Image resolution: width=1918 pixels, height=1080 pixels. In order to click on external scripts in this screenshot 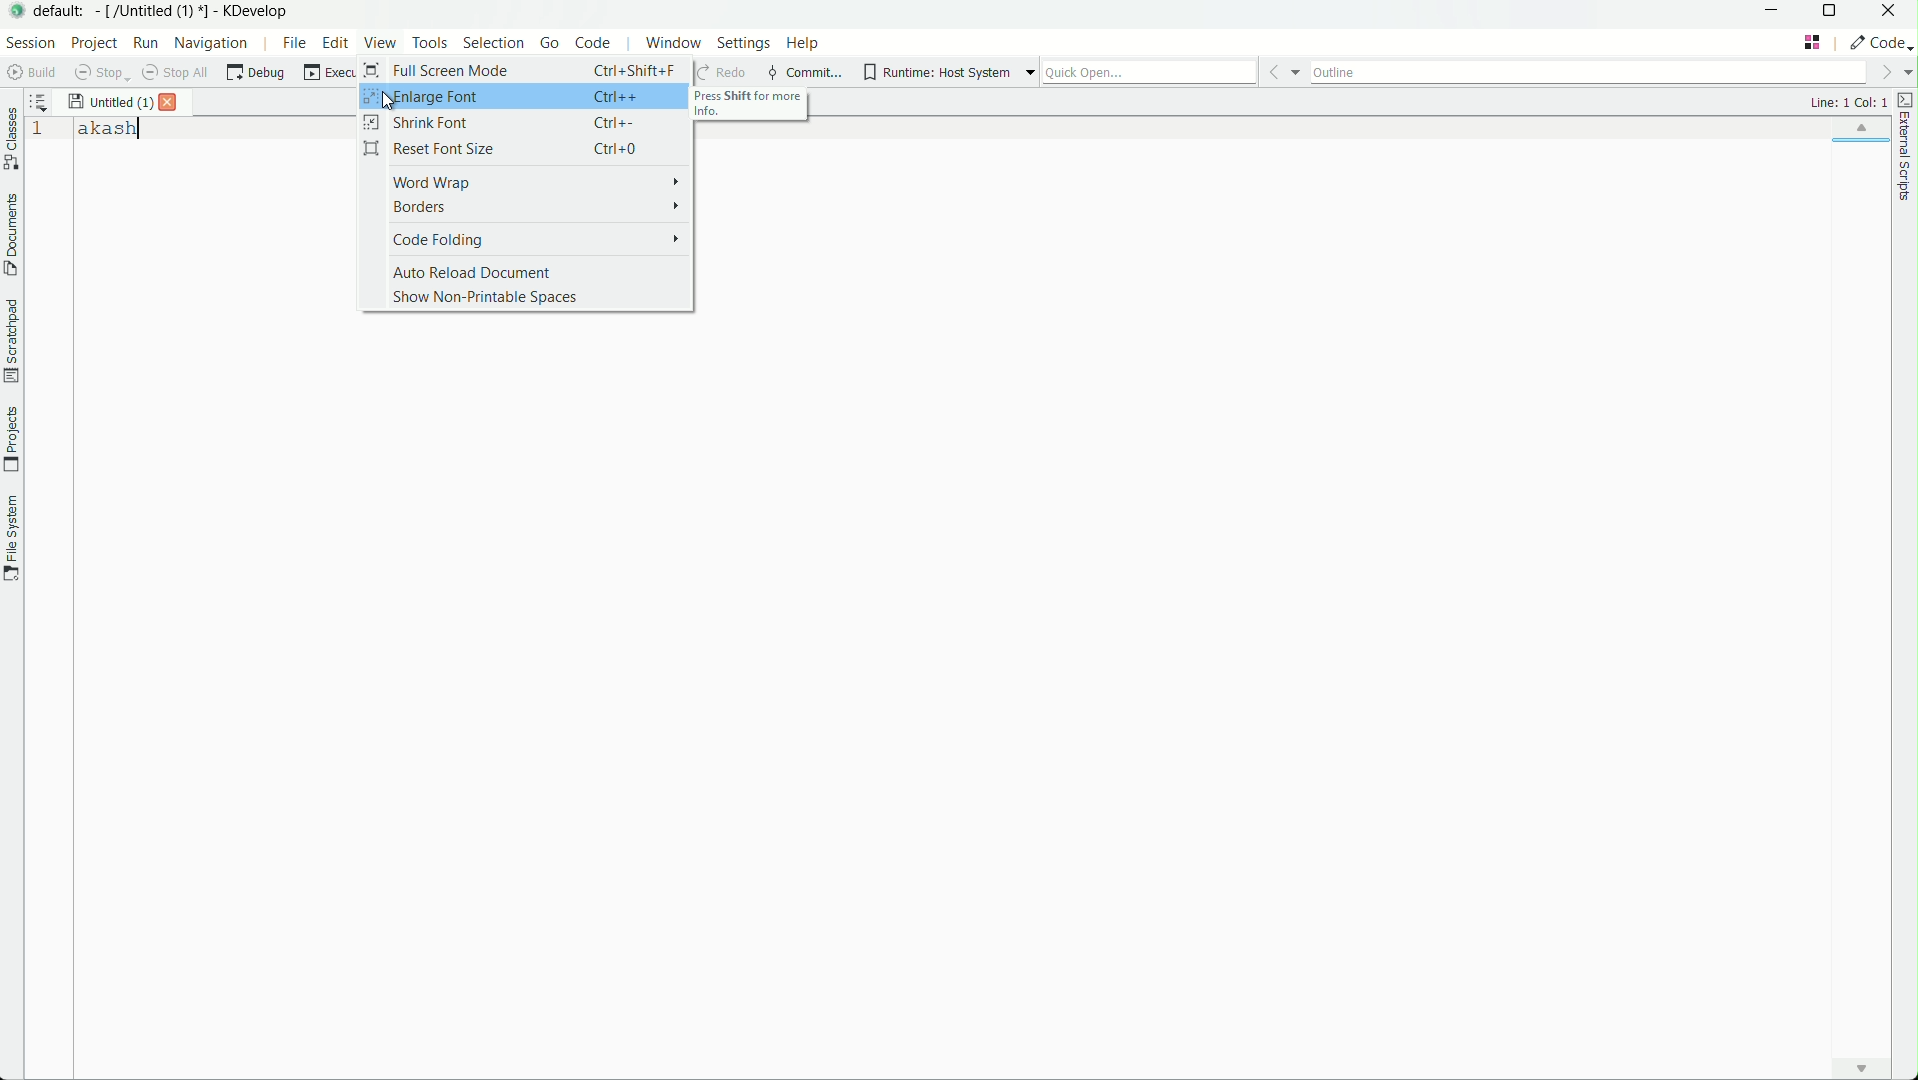, I will do `click(1906, 145)`.